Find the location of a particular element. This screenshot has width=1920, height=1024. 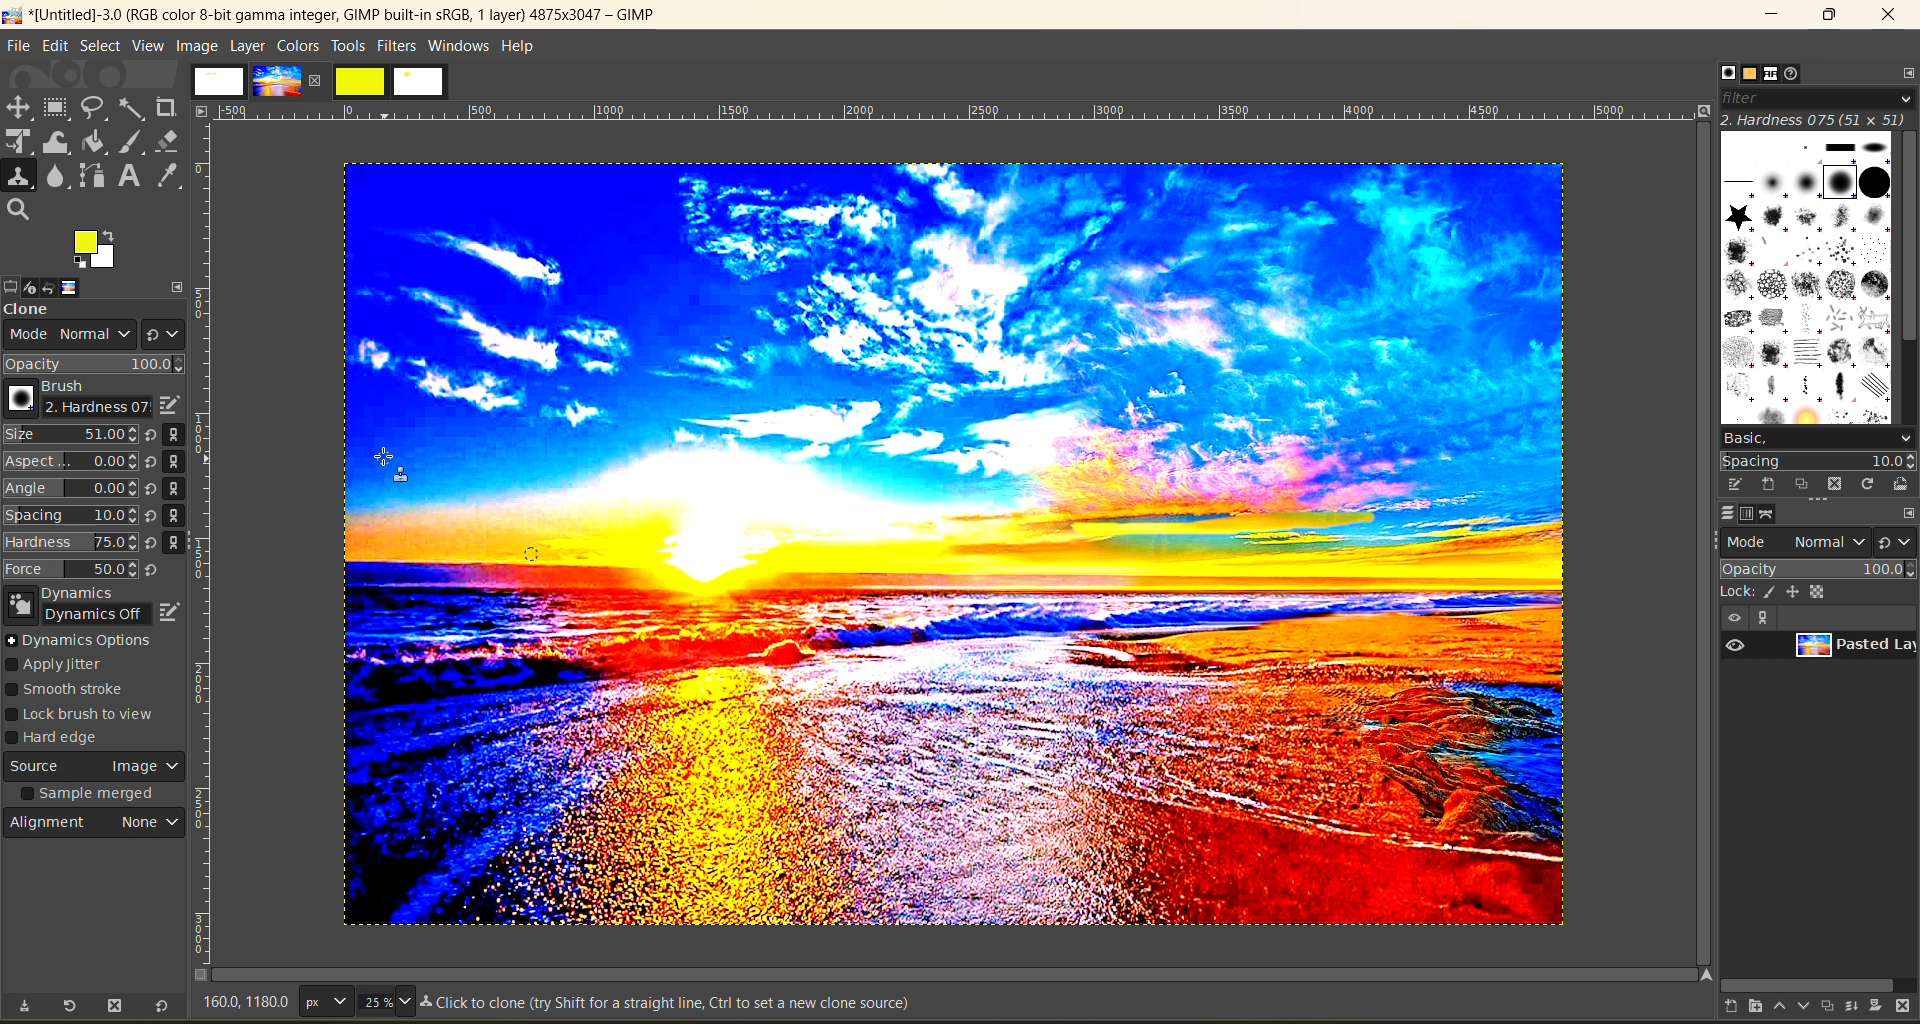

metadata is located at coordinates (670, 1005).